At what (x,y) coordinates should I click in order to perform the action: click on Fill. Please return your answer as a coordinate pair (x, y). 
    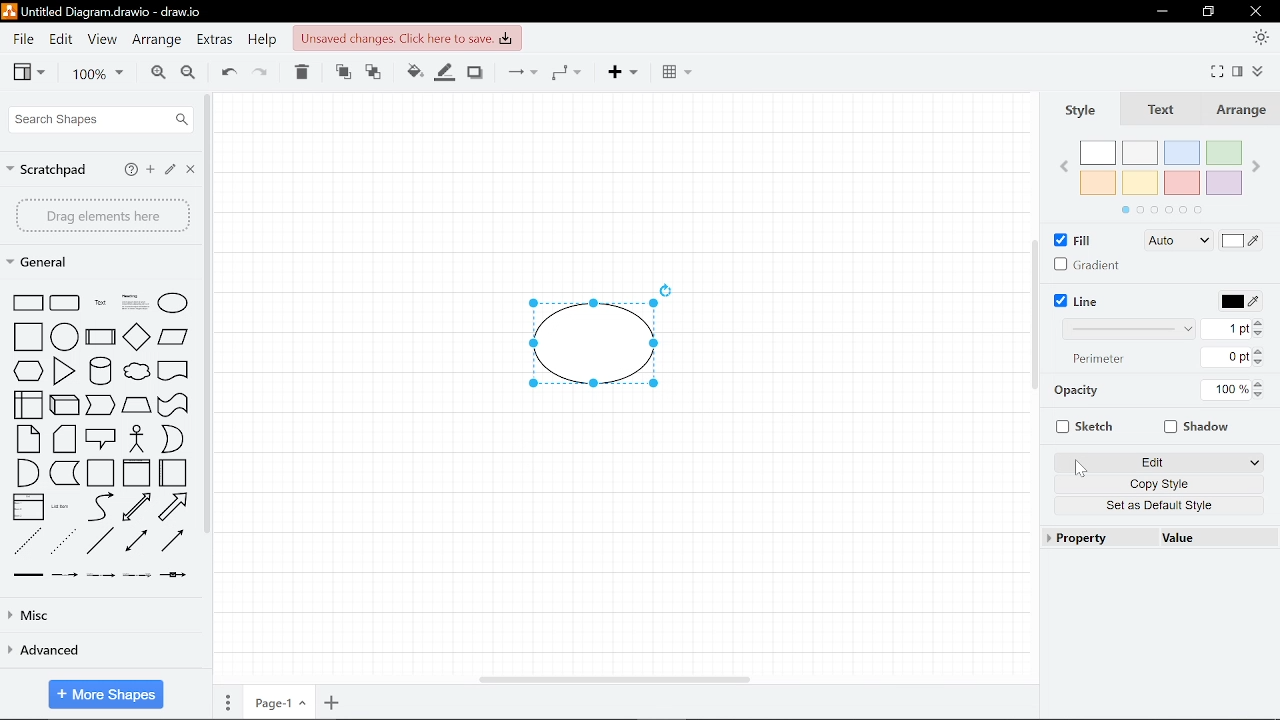
    Looking at the image, I should click on (1073, 240).